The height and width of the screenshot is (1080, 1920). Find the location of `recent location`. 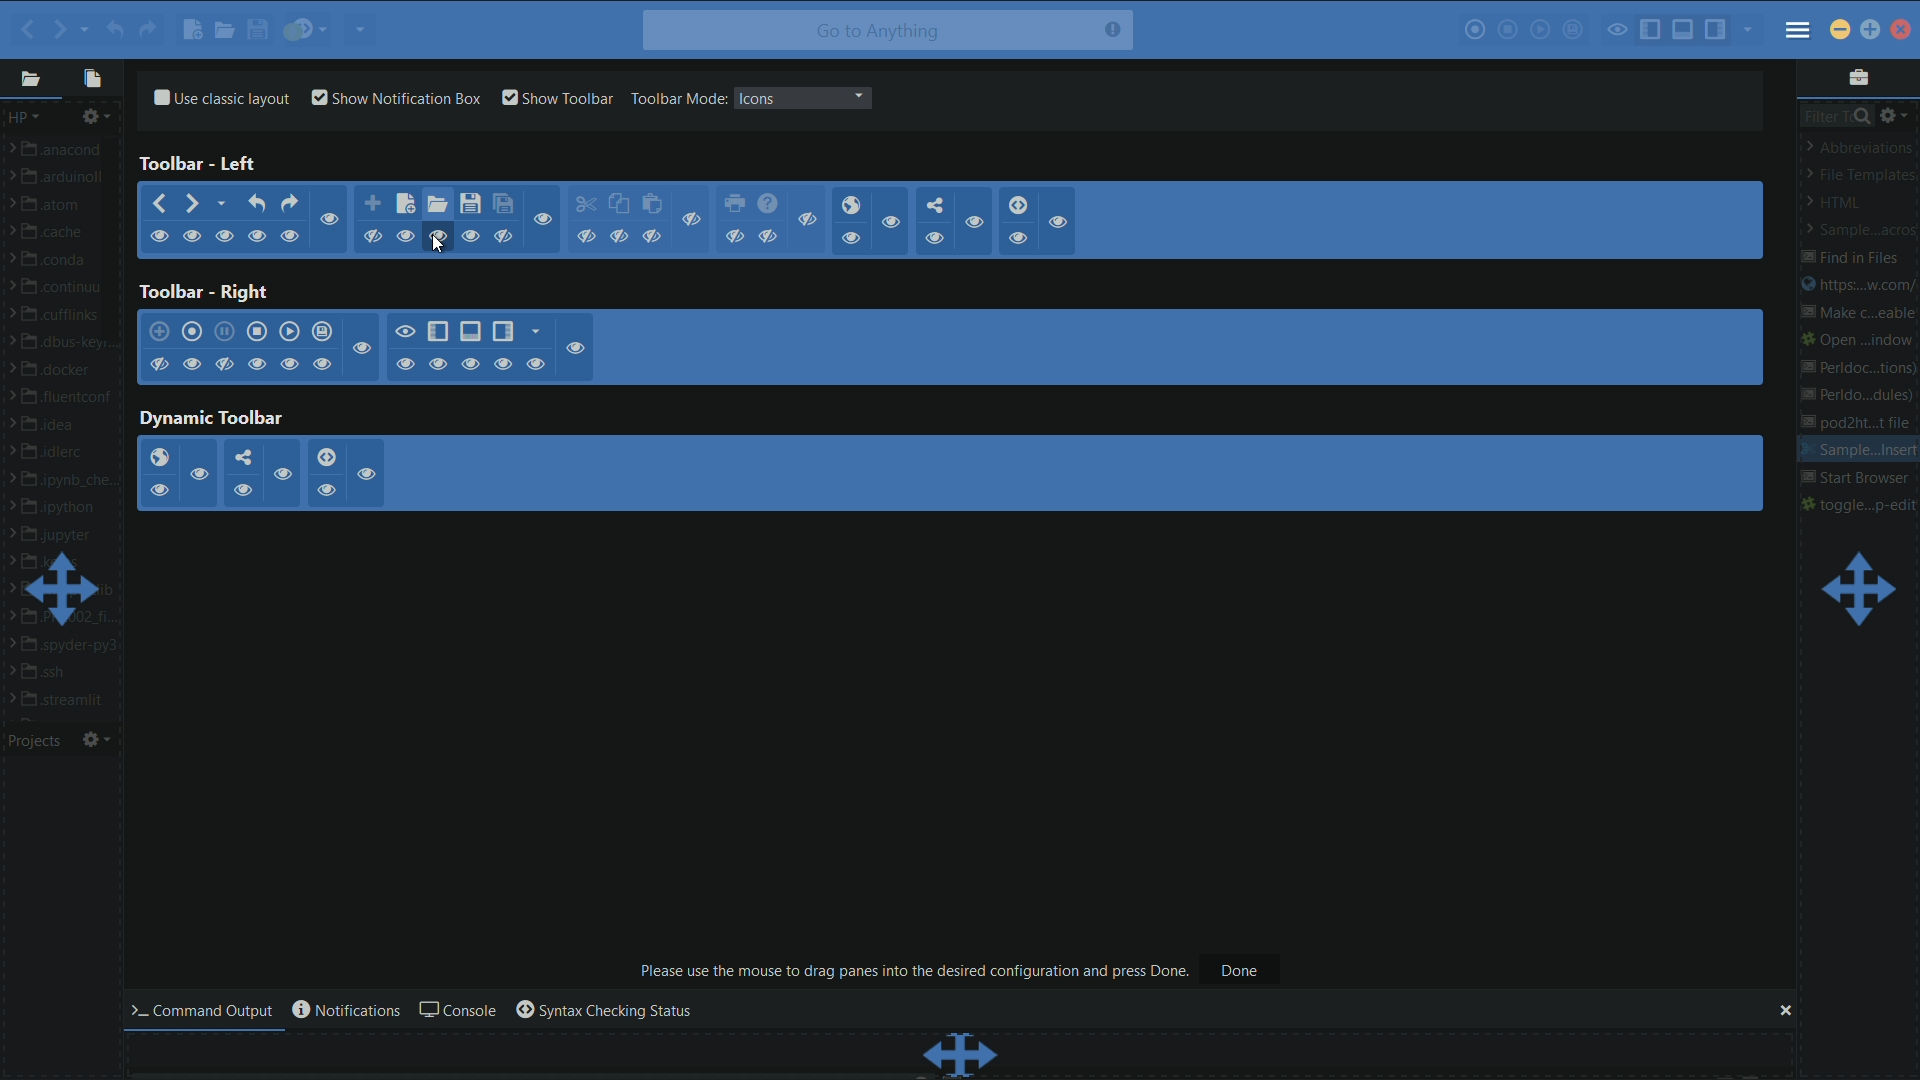

recent location is located at coordinates (85, 25).